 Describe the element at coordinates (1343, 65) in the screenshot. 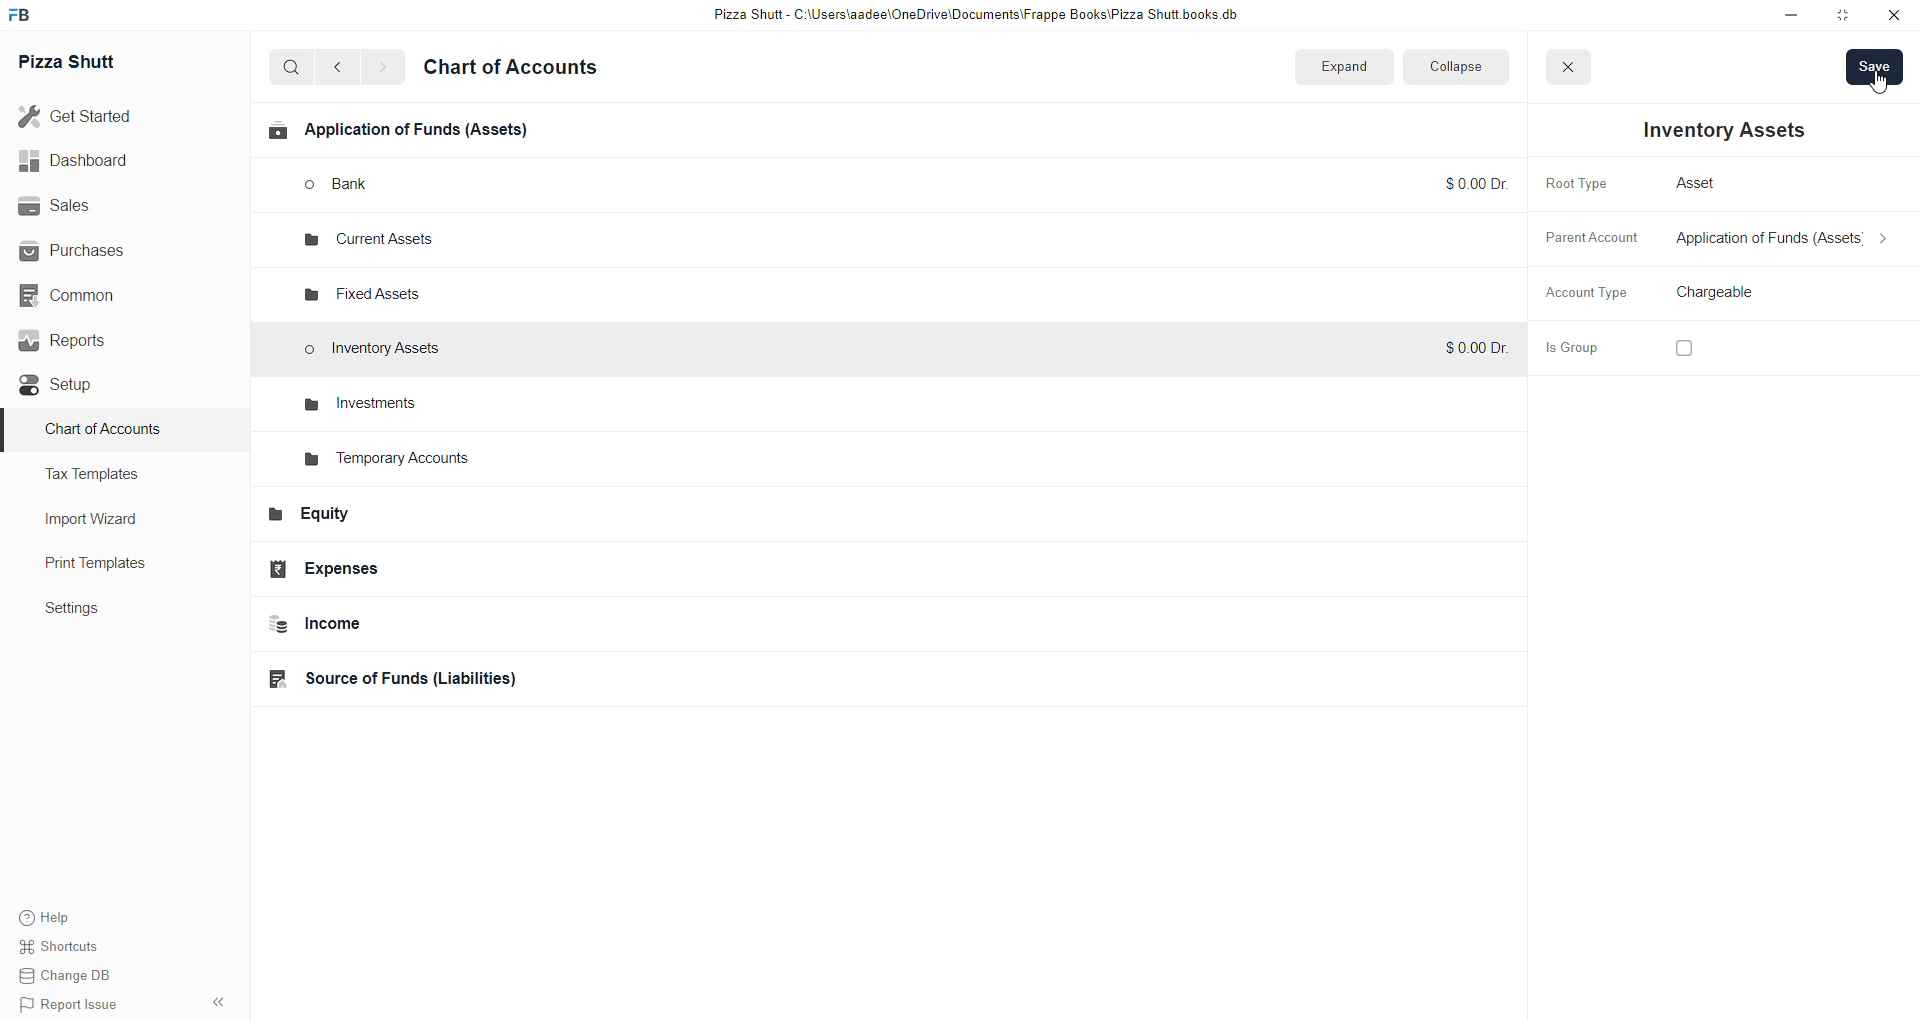

I see `expand` at that location.